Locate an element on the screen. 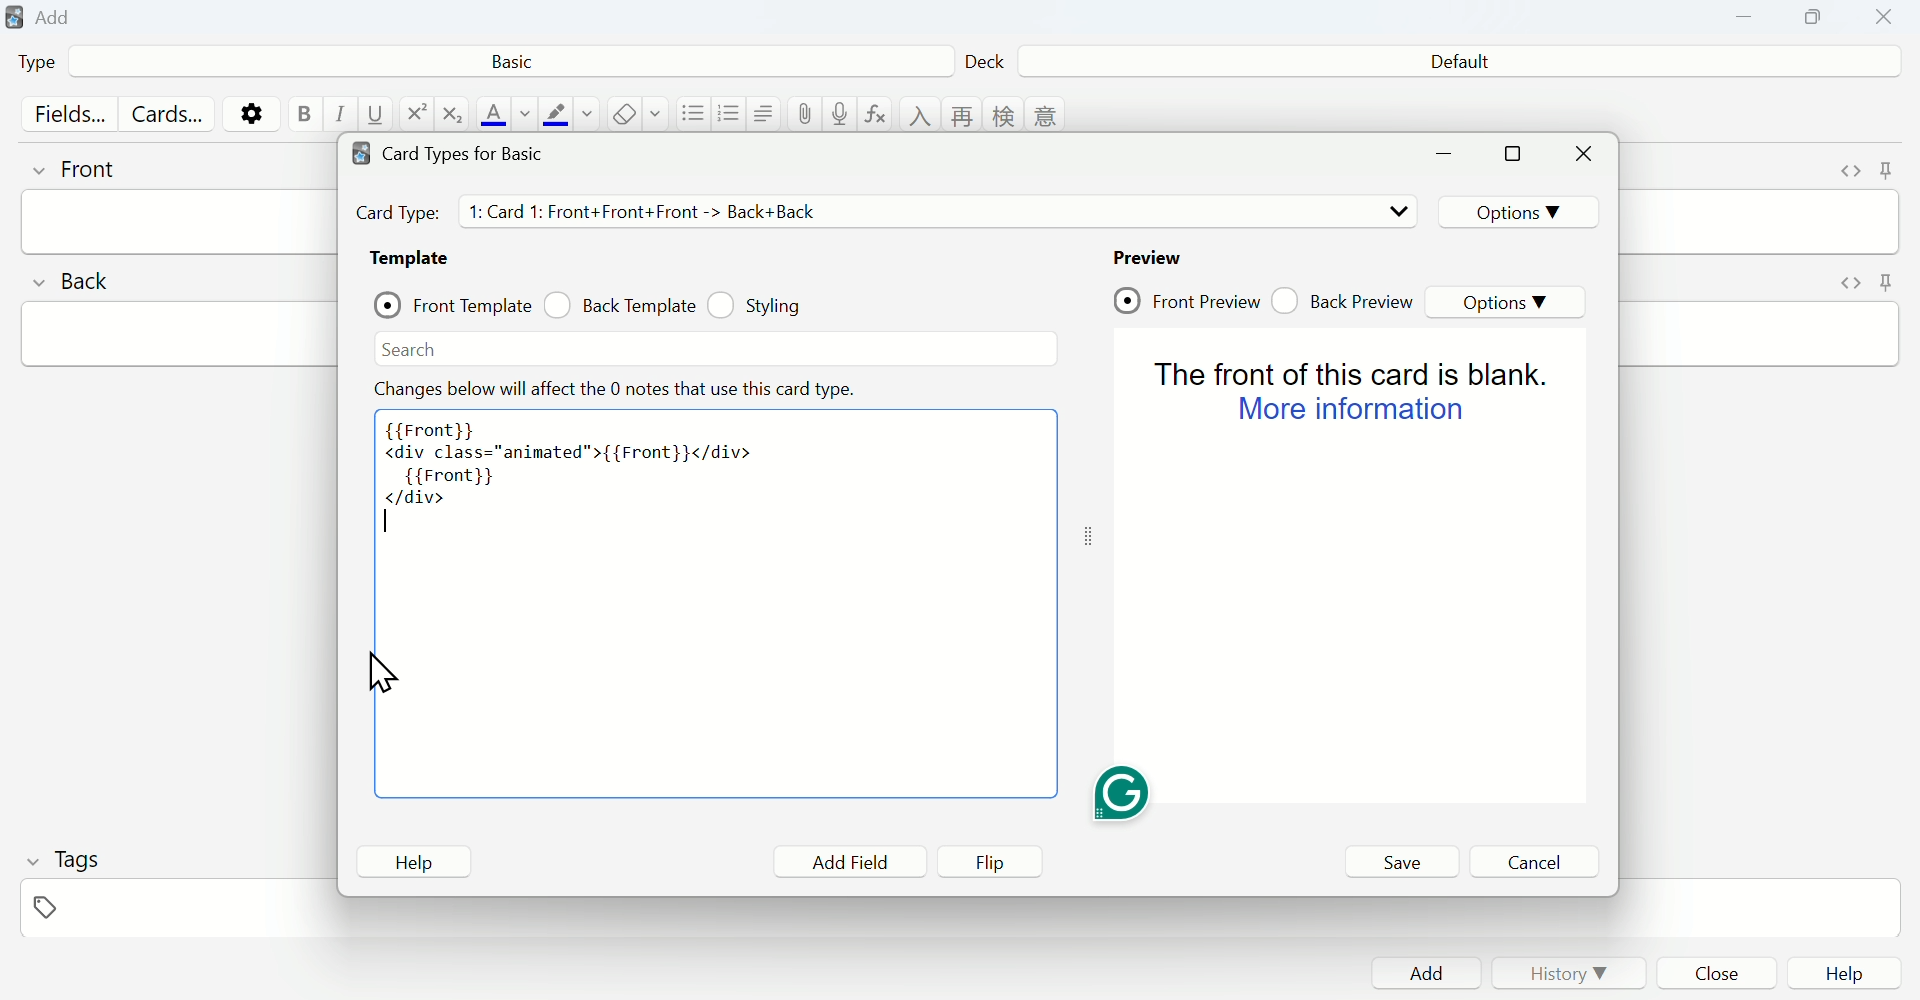  language is located at coordinates (918, 114).